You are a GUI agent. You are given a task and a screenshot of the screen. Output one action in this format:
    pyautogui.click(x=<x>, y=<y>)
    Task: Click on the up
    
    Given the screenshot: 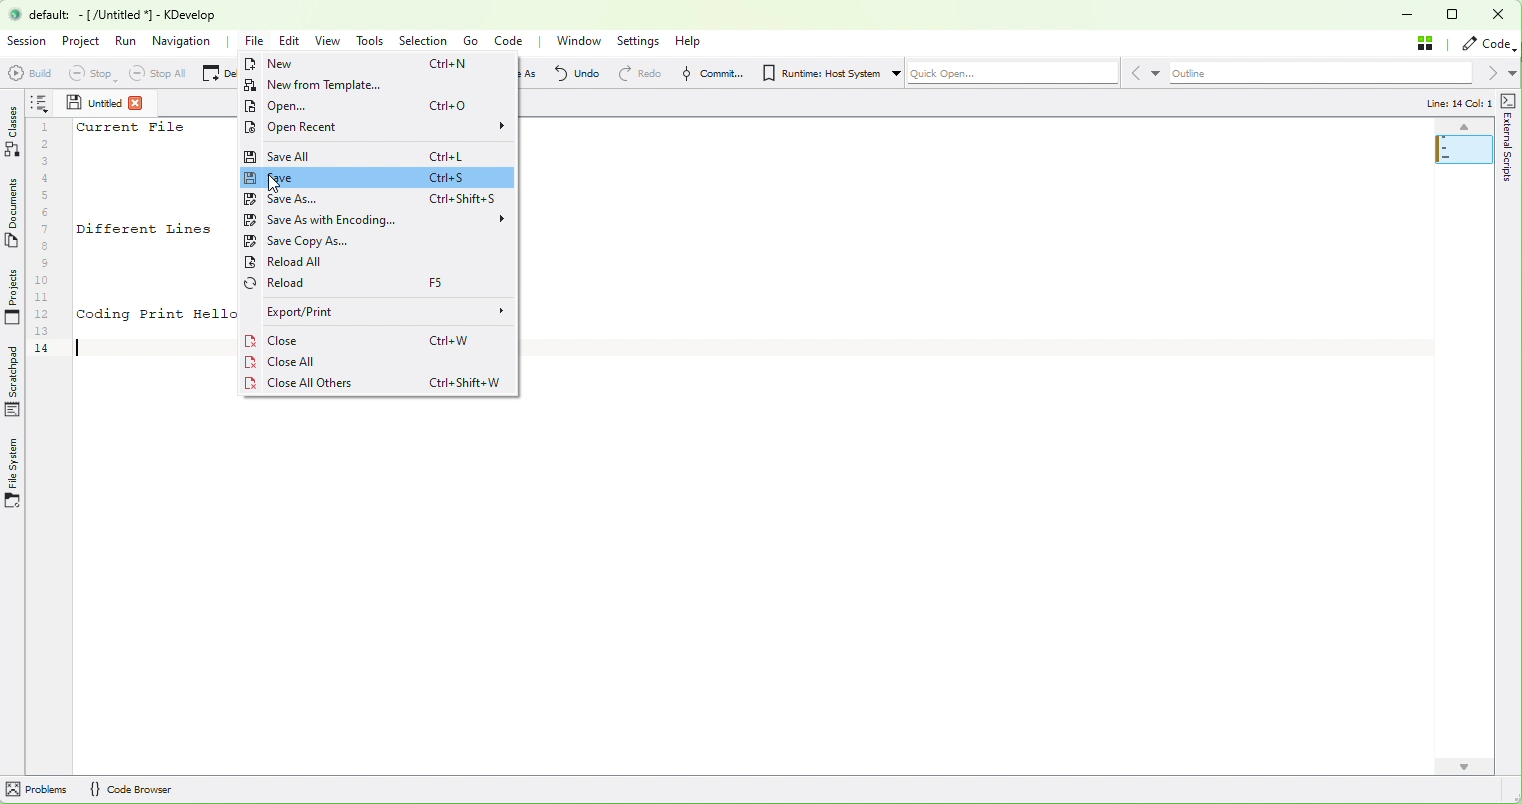 What is the action you would take?
    pyautogui.click(x=1463, y=127)
    